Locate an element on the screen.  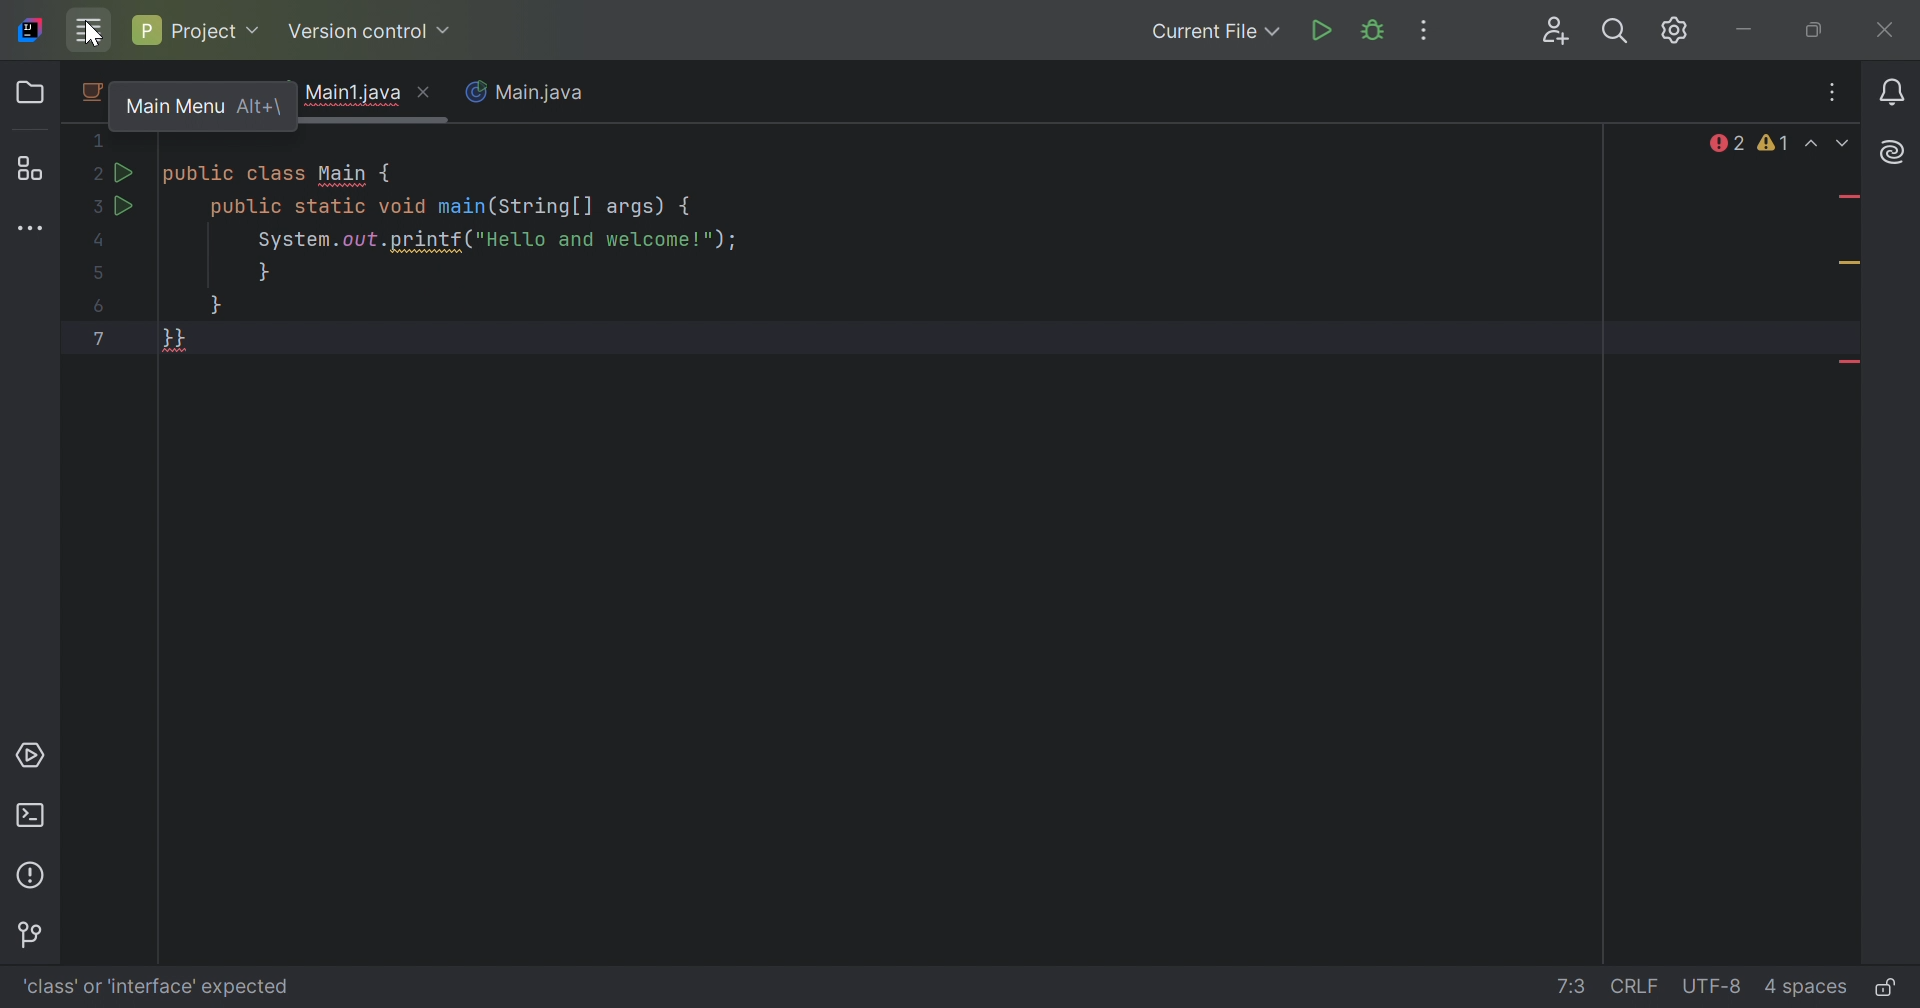
Run is located at coordinates (125, 174).